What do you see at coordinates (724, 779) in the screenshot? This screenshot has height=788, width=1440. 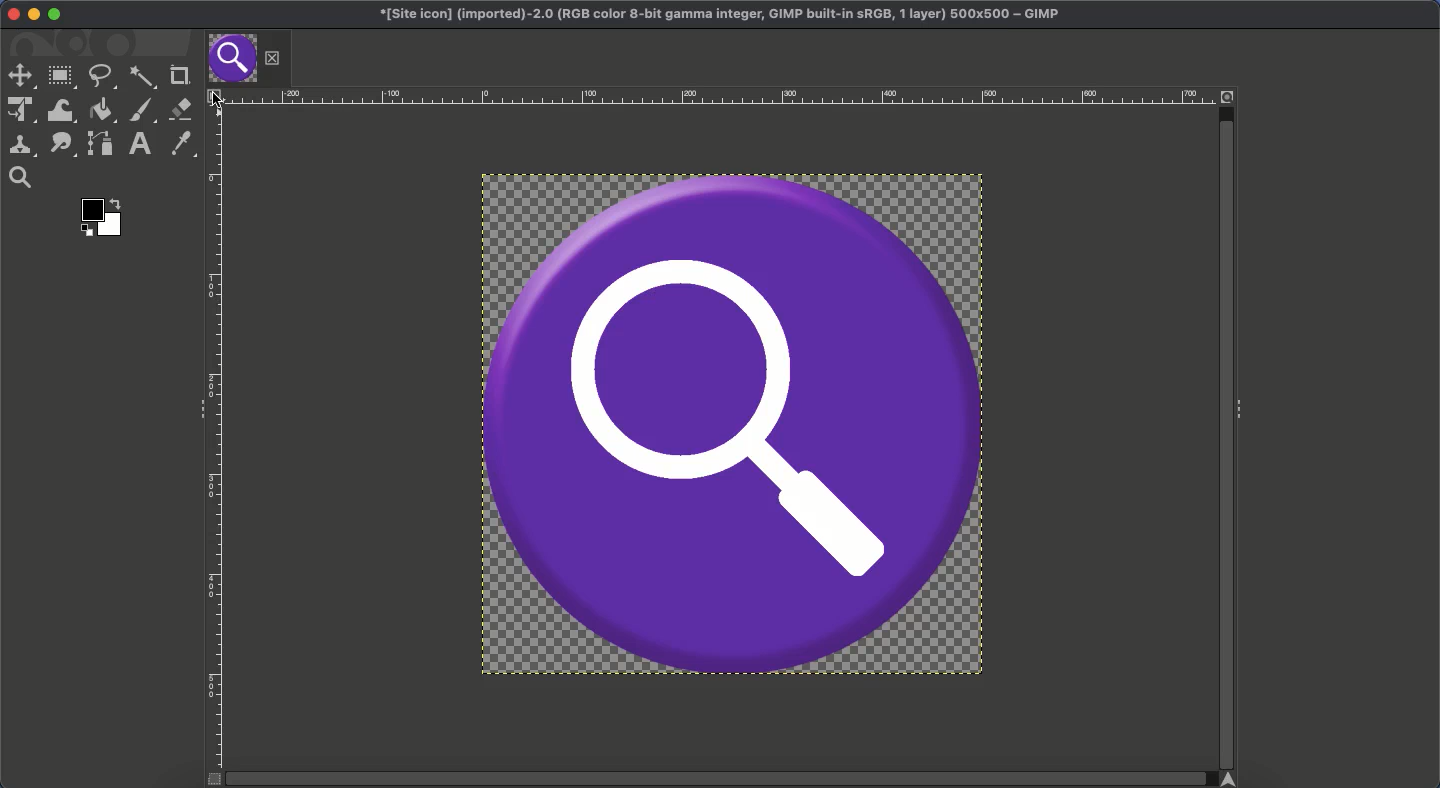 I see `Scroll` at bounding box center [724, 779].